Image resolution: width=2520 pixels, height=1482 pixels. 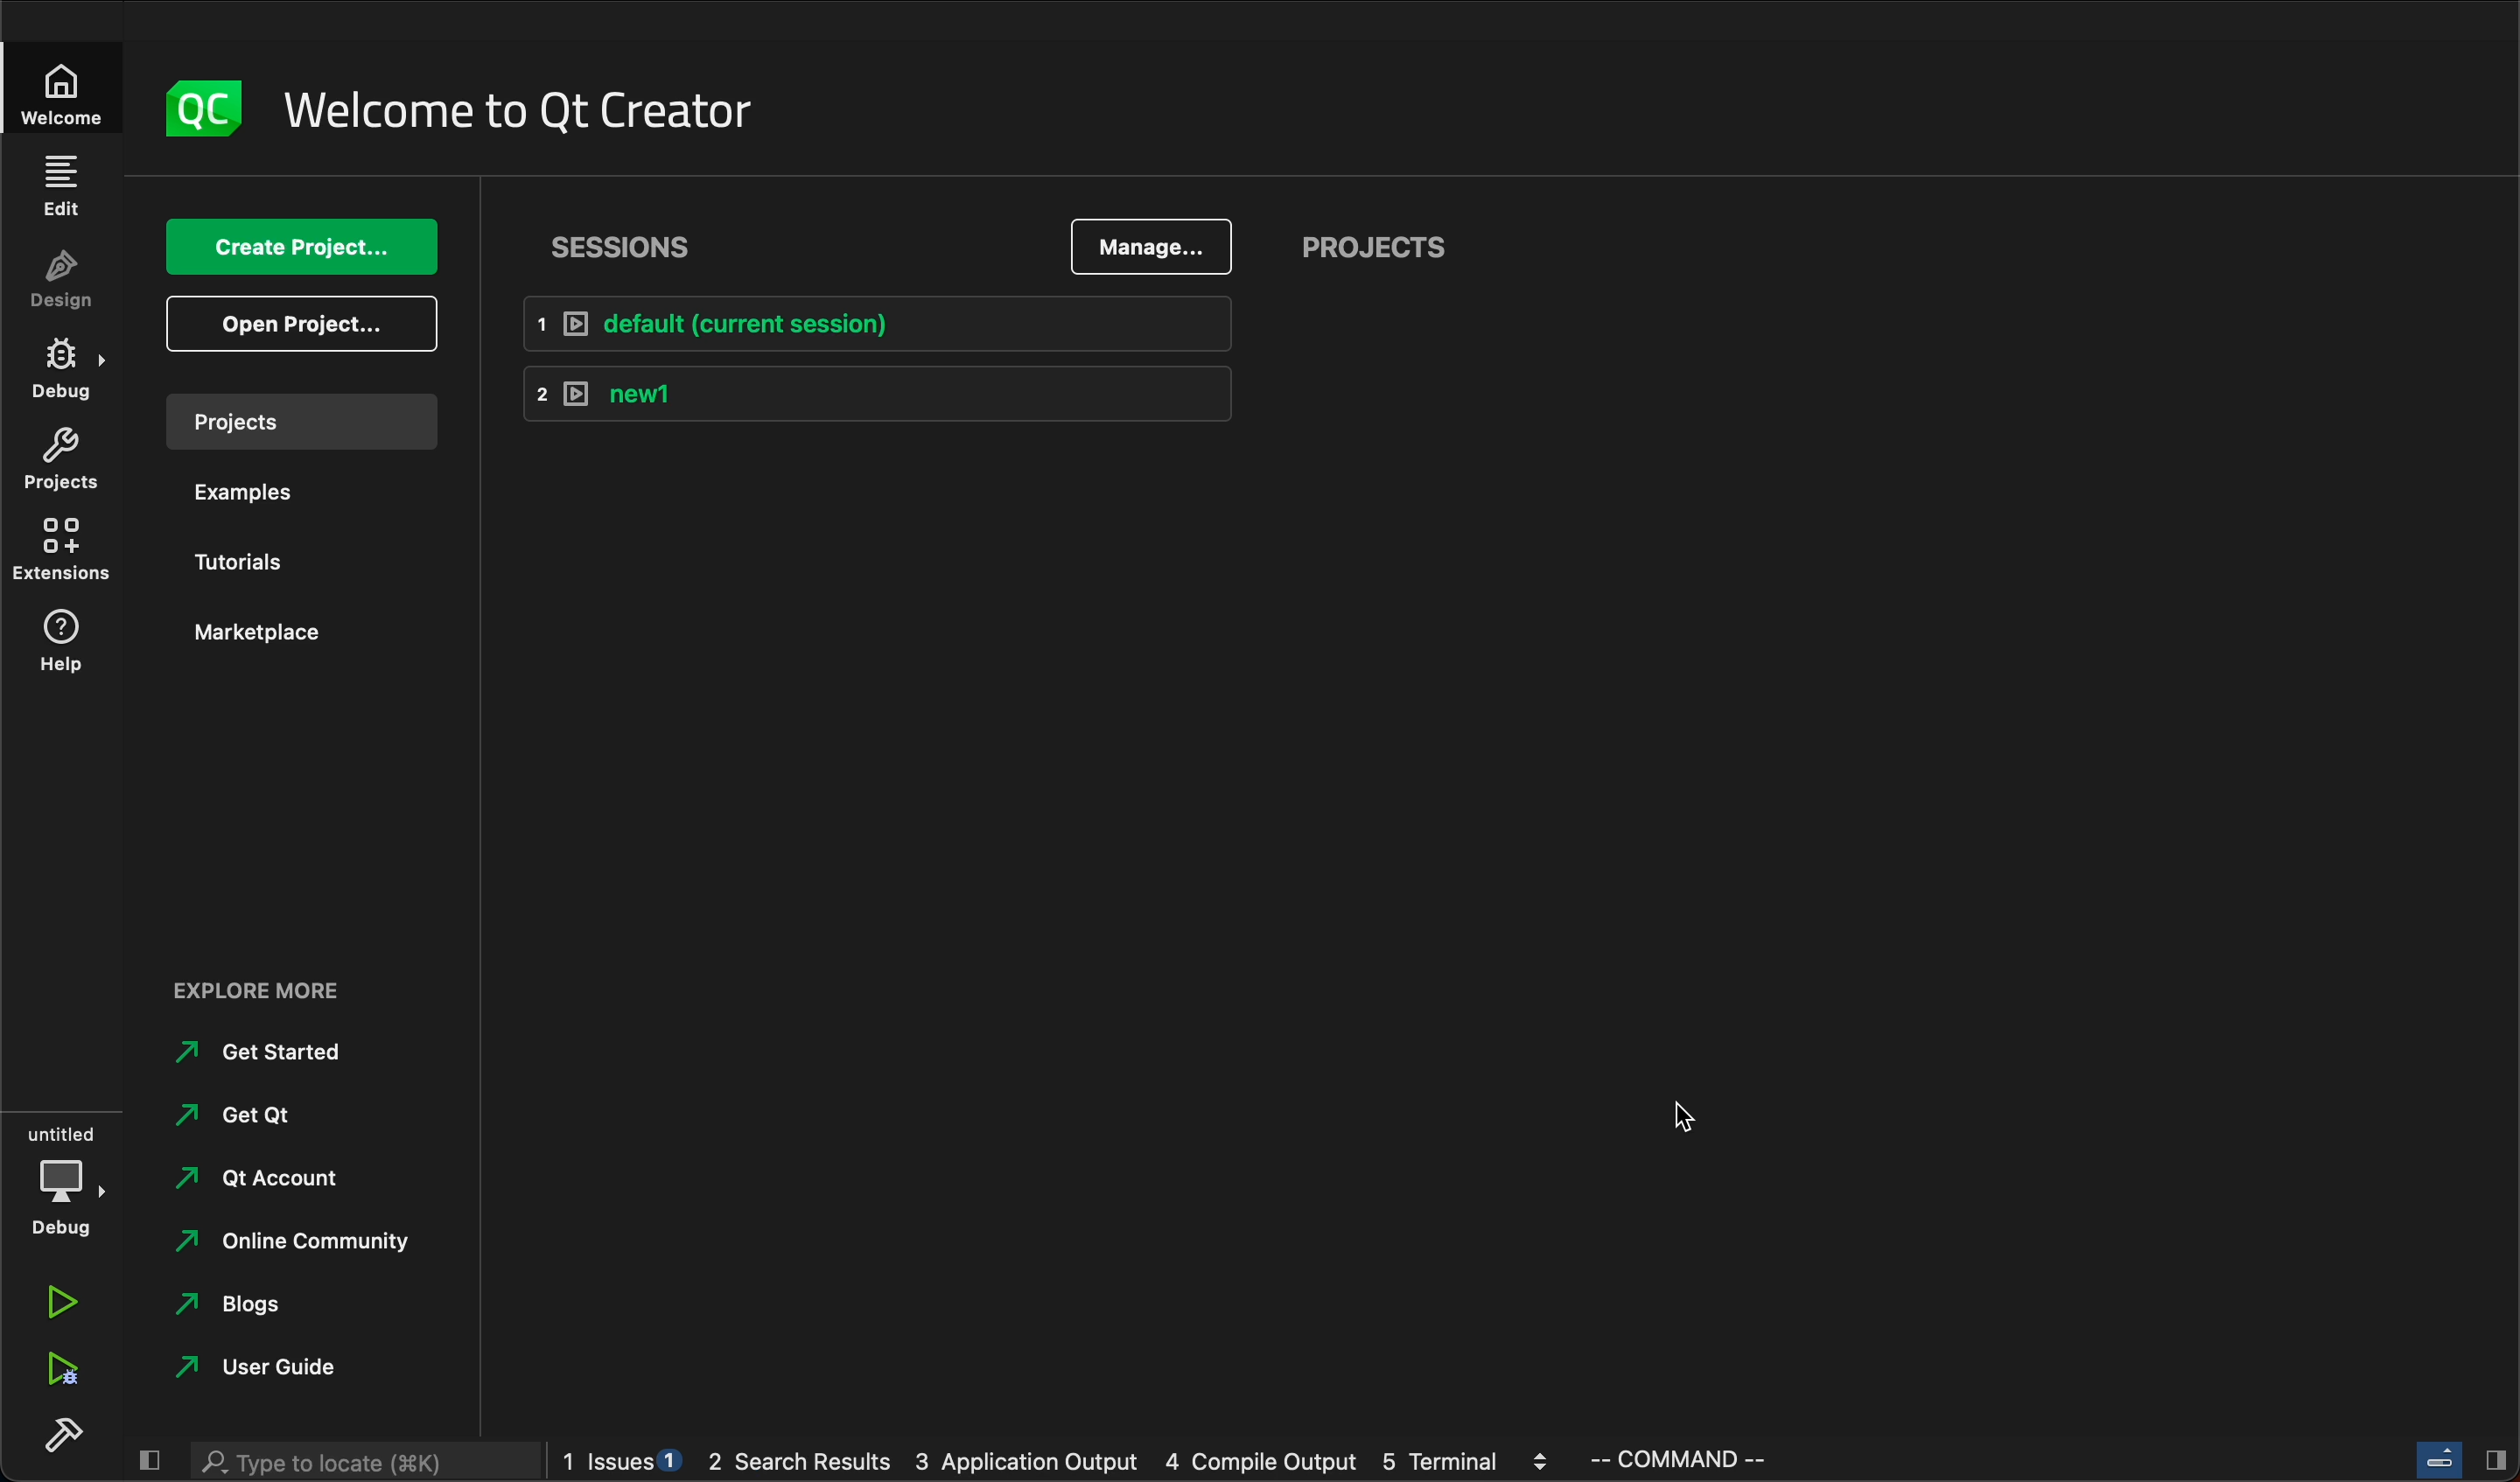 What do you see at coordinates (70, 549) in the screenshot?
I see `extensions` at bounding box center [70, 549].